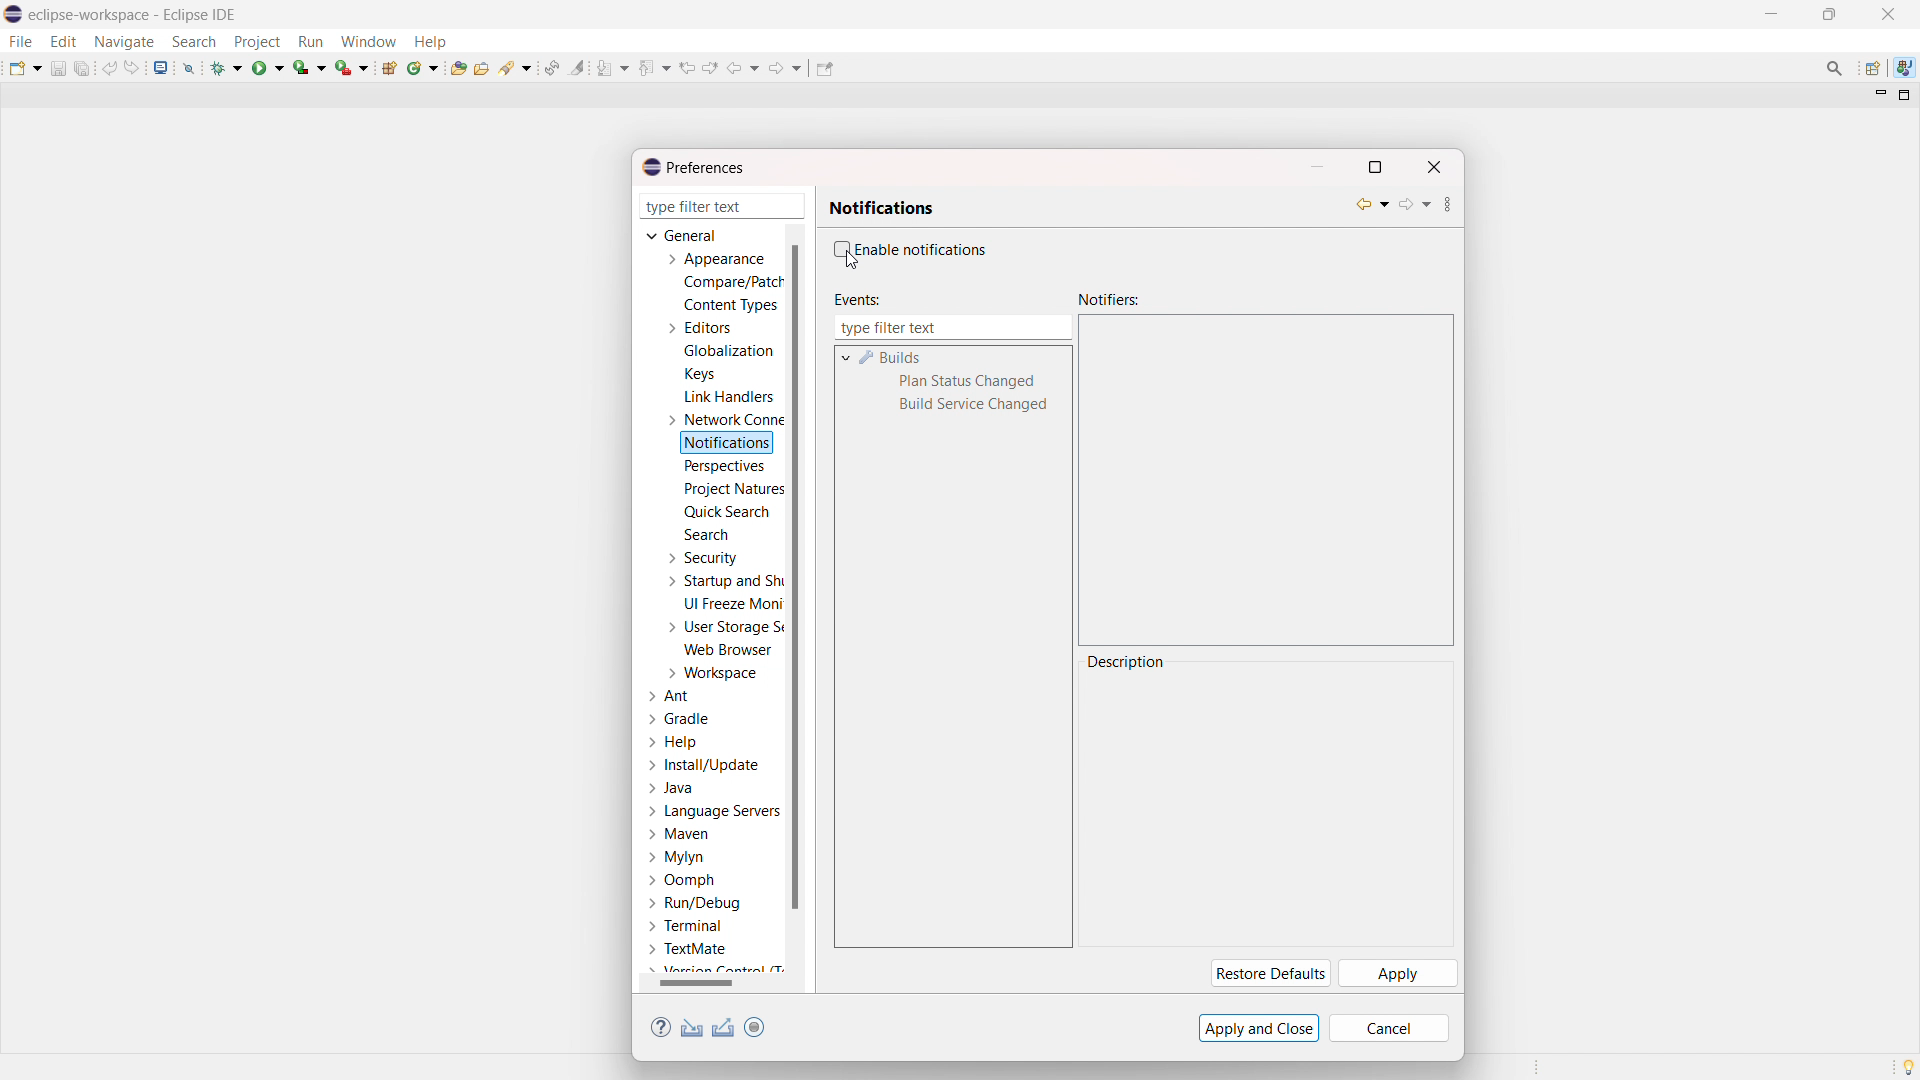  Describe the element at coordinates (892, 357) in the screenshot. I see `builds` at that location.